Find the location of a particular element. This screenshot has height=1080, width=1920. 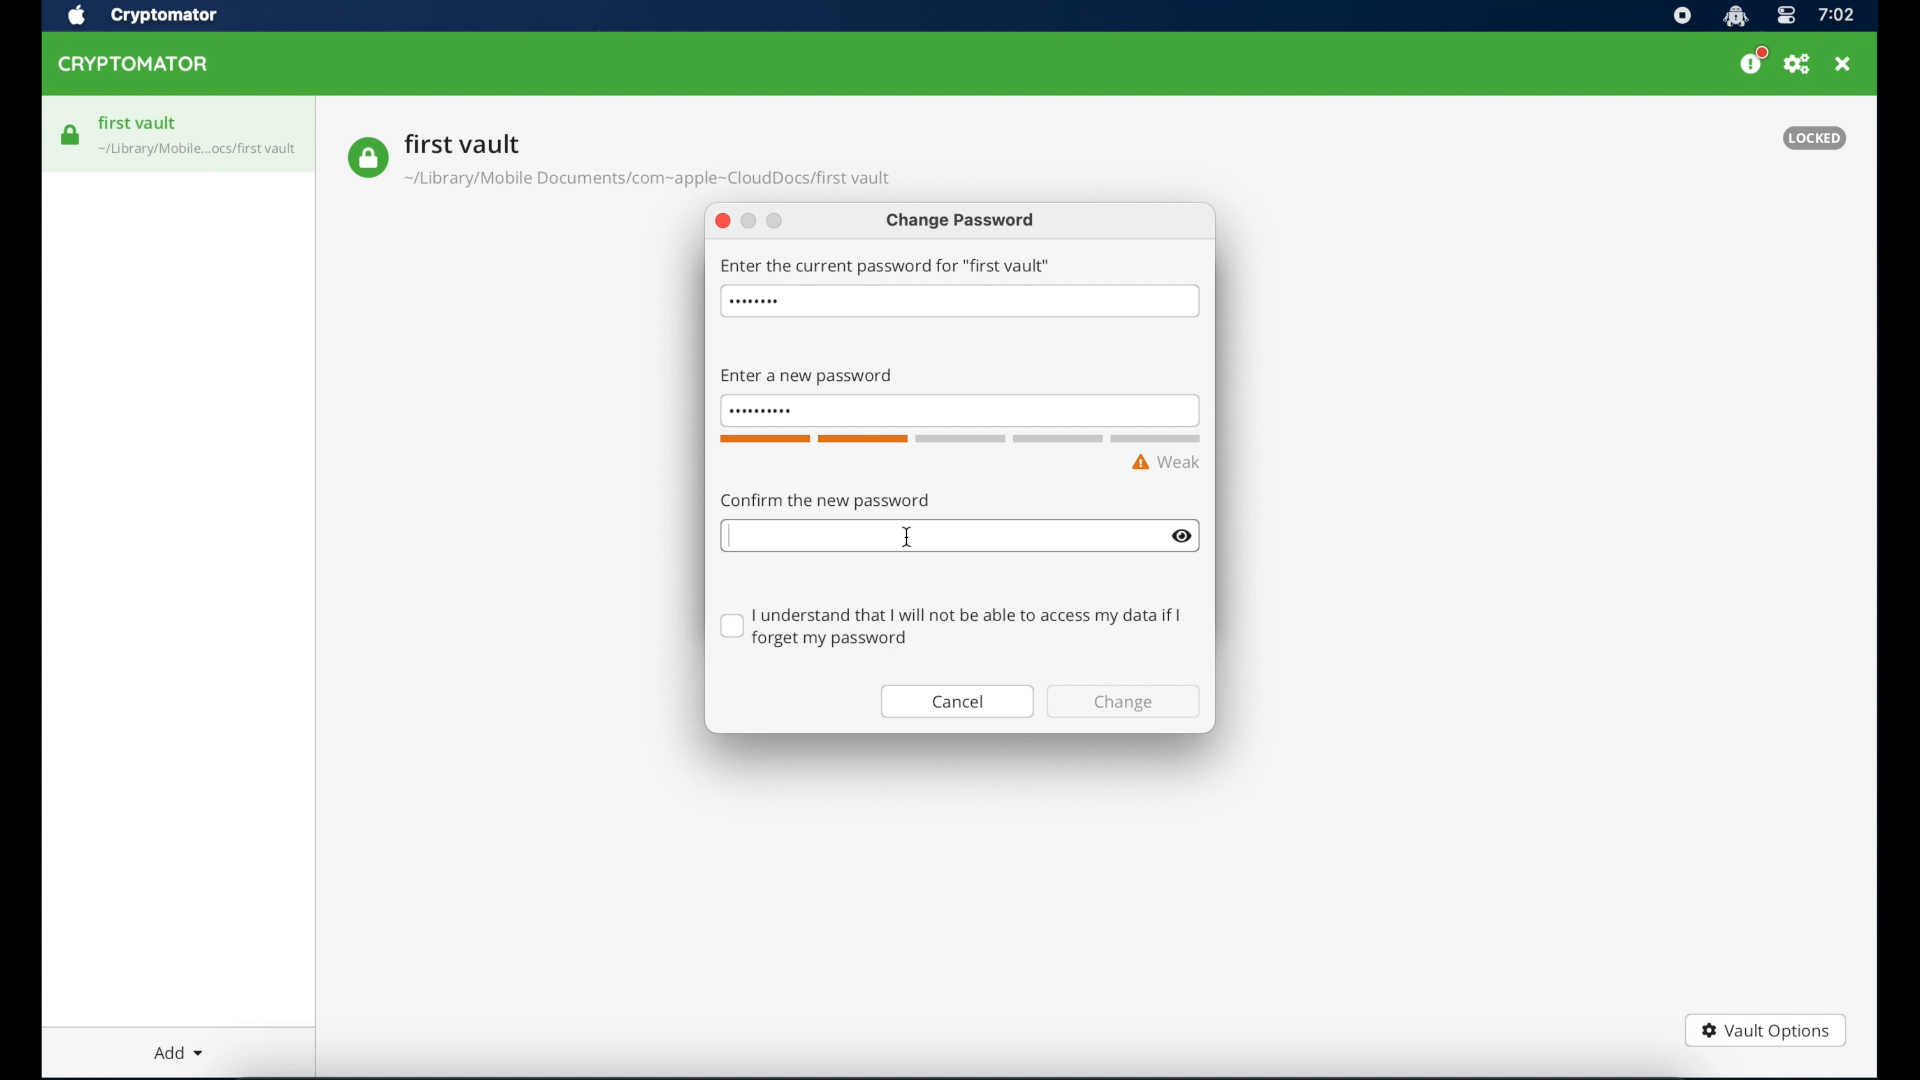

vault icon is located at coordinates (71, 135).